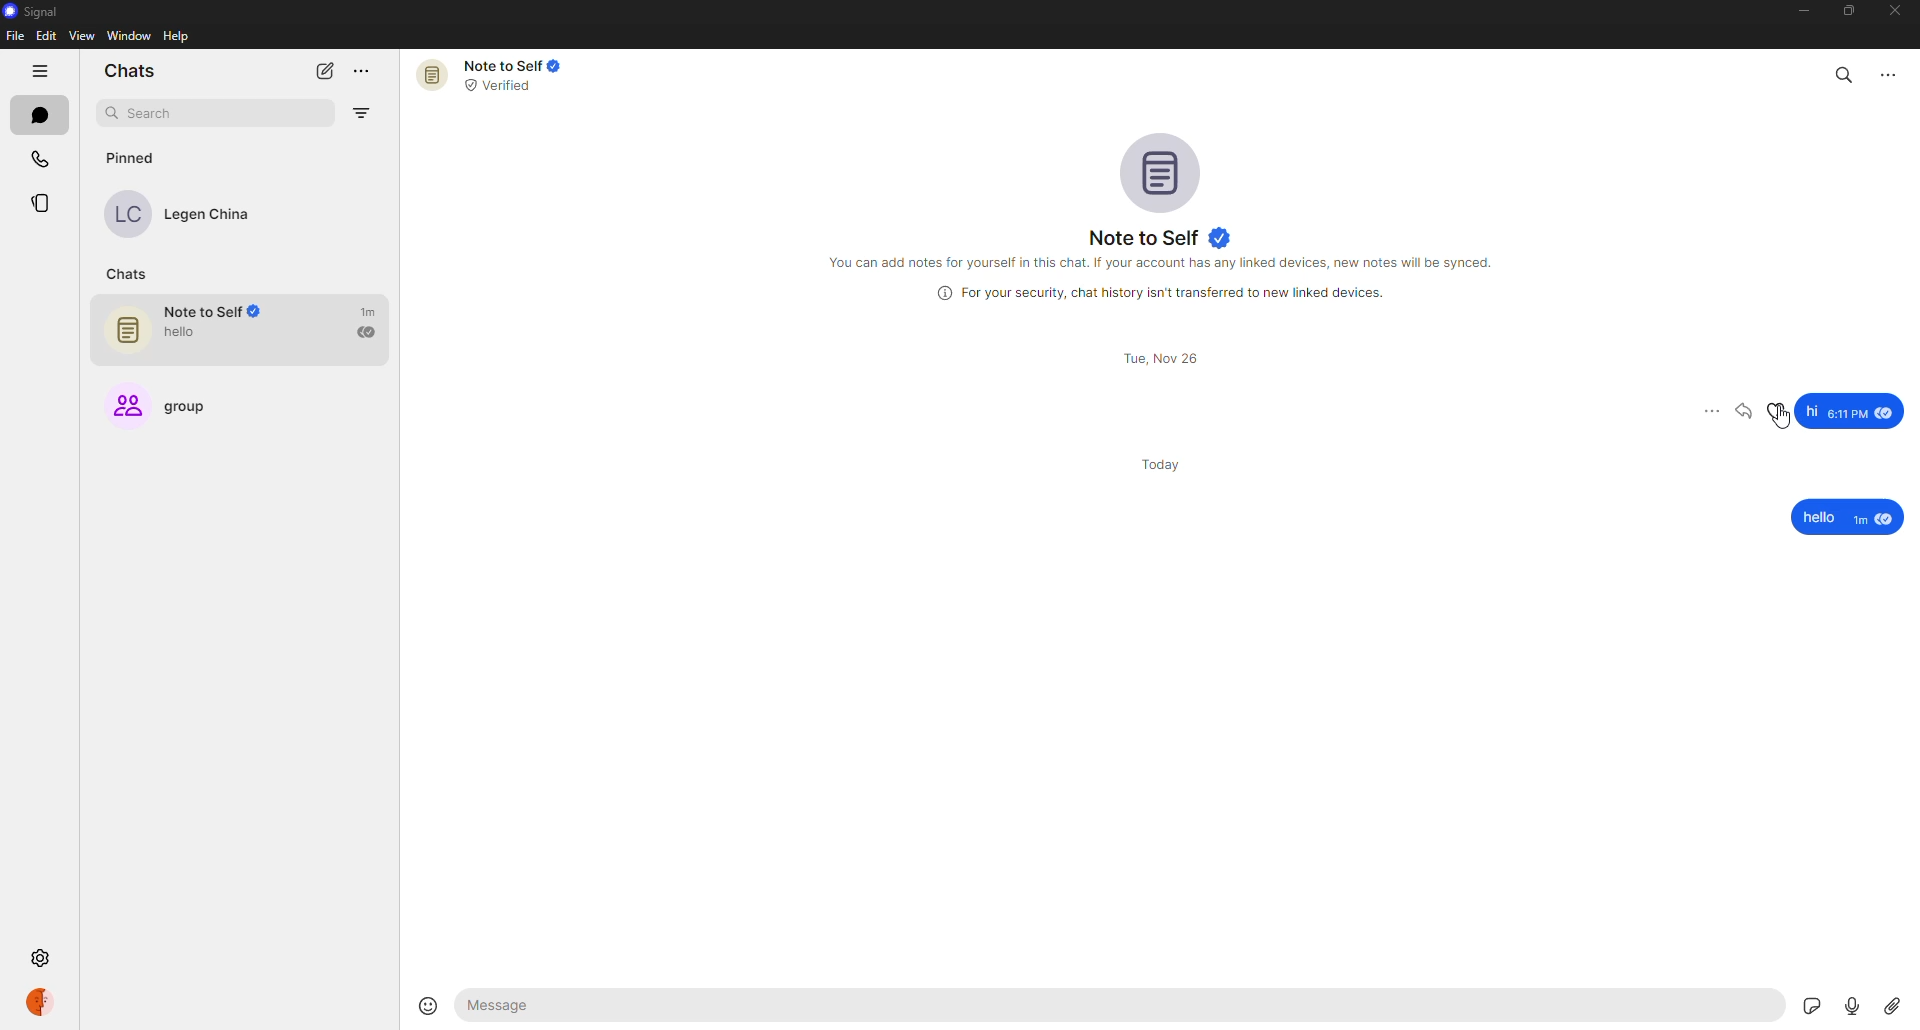 This screenshot has width=1920, height=1030. Describe the element at coordinates (40, 157) in the screenshot. I see `calls` at that location.